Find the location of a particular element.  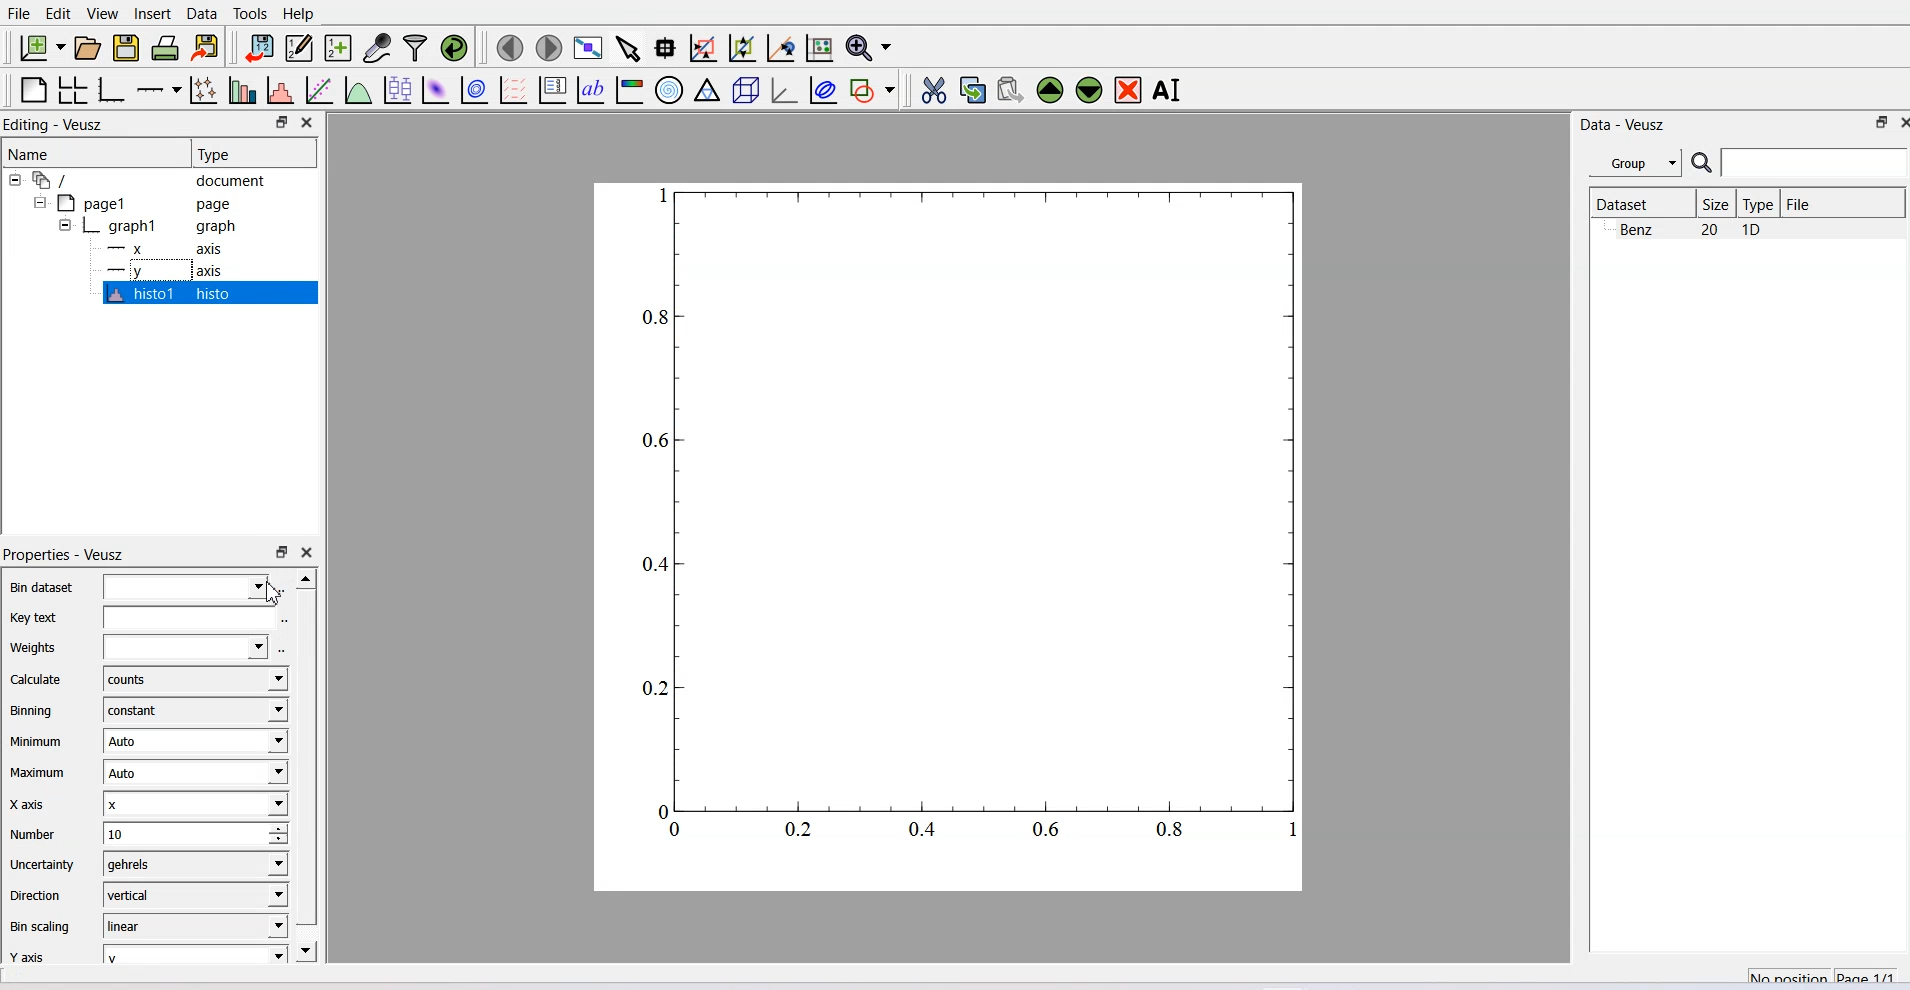

Plot box plots is located at coordinates (398, 89).